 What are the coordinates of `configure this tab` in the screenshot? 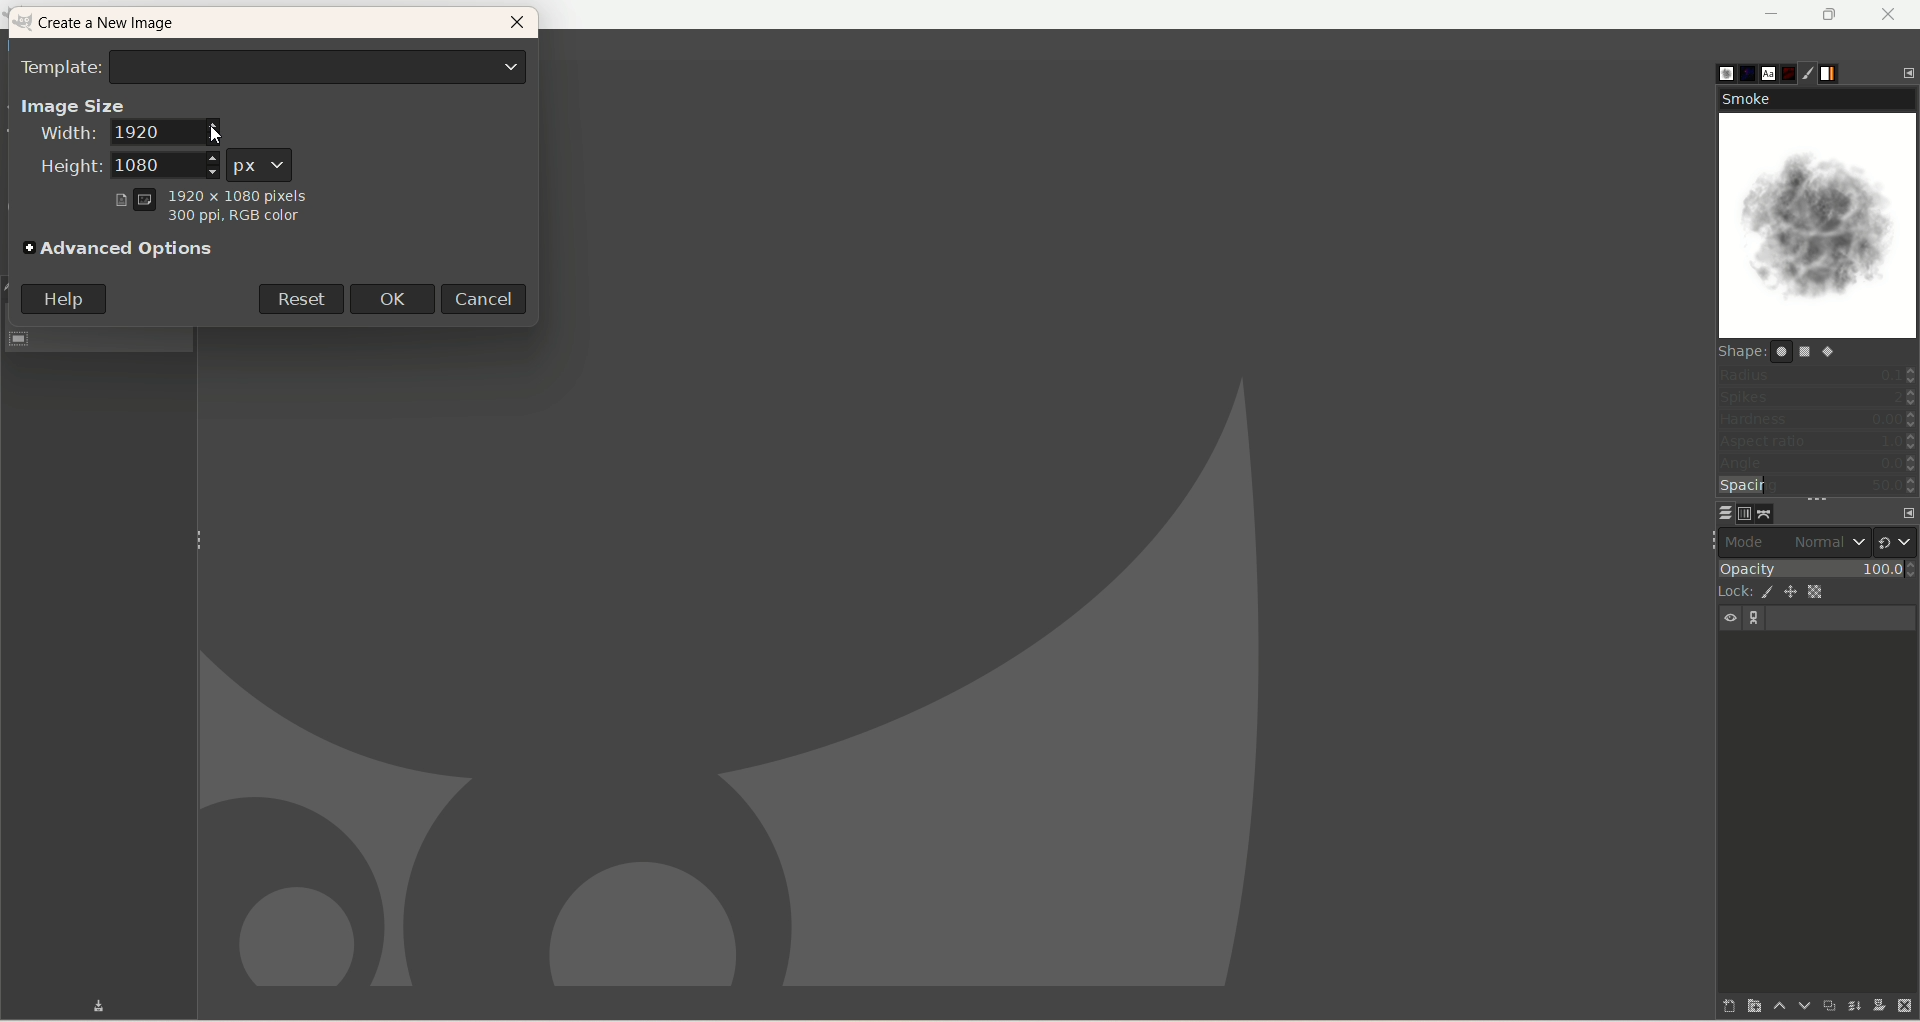 It's located at (1903, 510).